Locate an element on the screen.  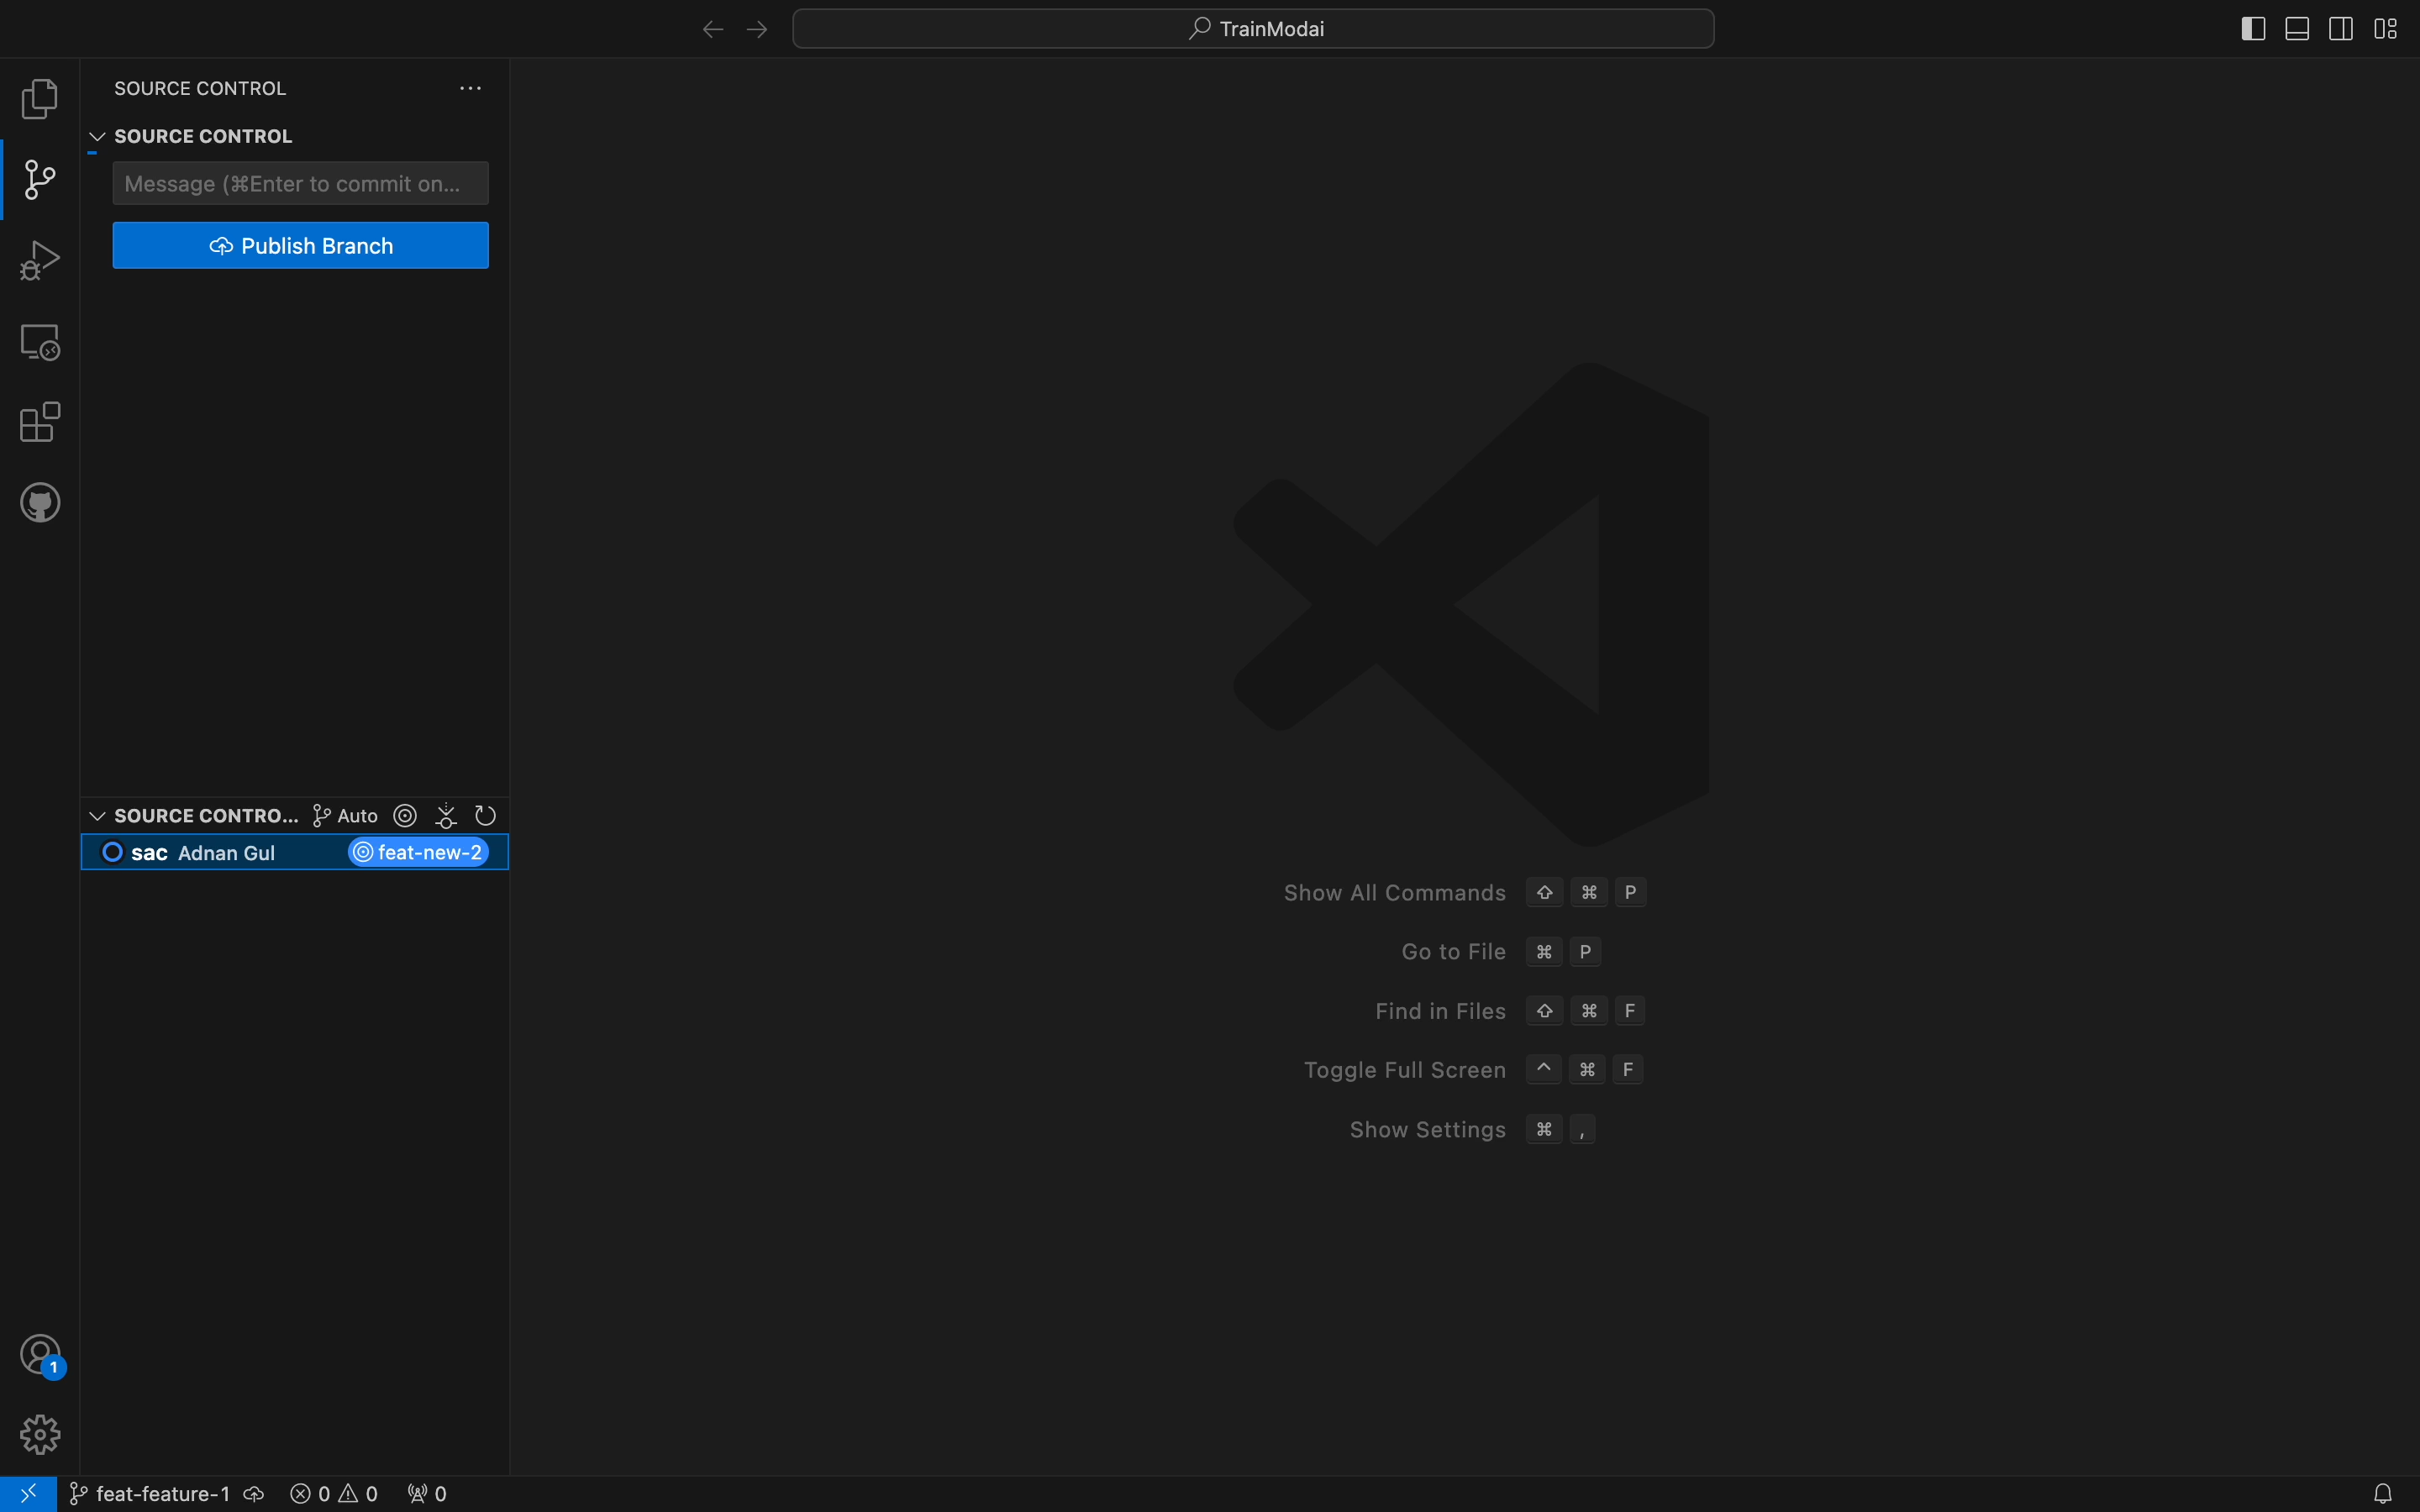
Up is located at coordinates (1543, 890).